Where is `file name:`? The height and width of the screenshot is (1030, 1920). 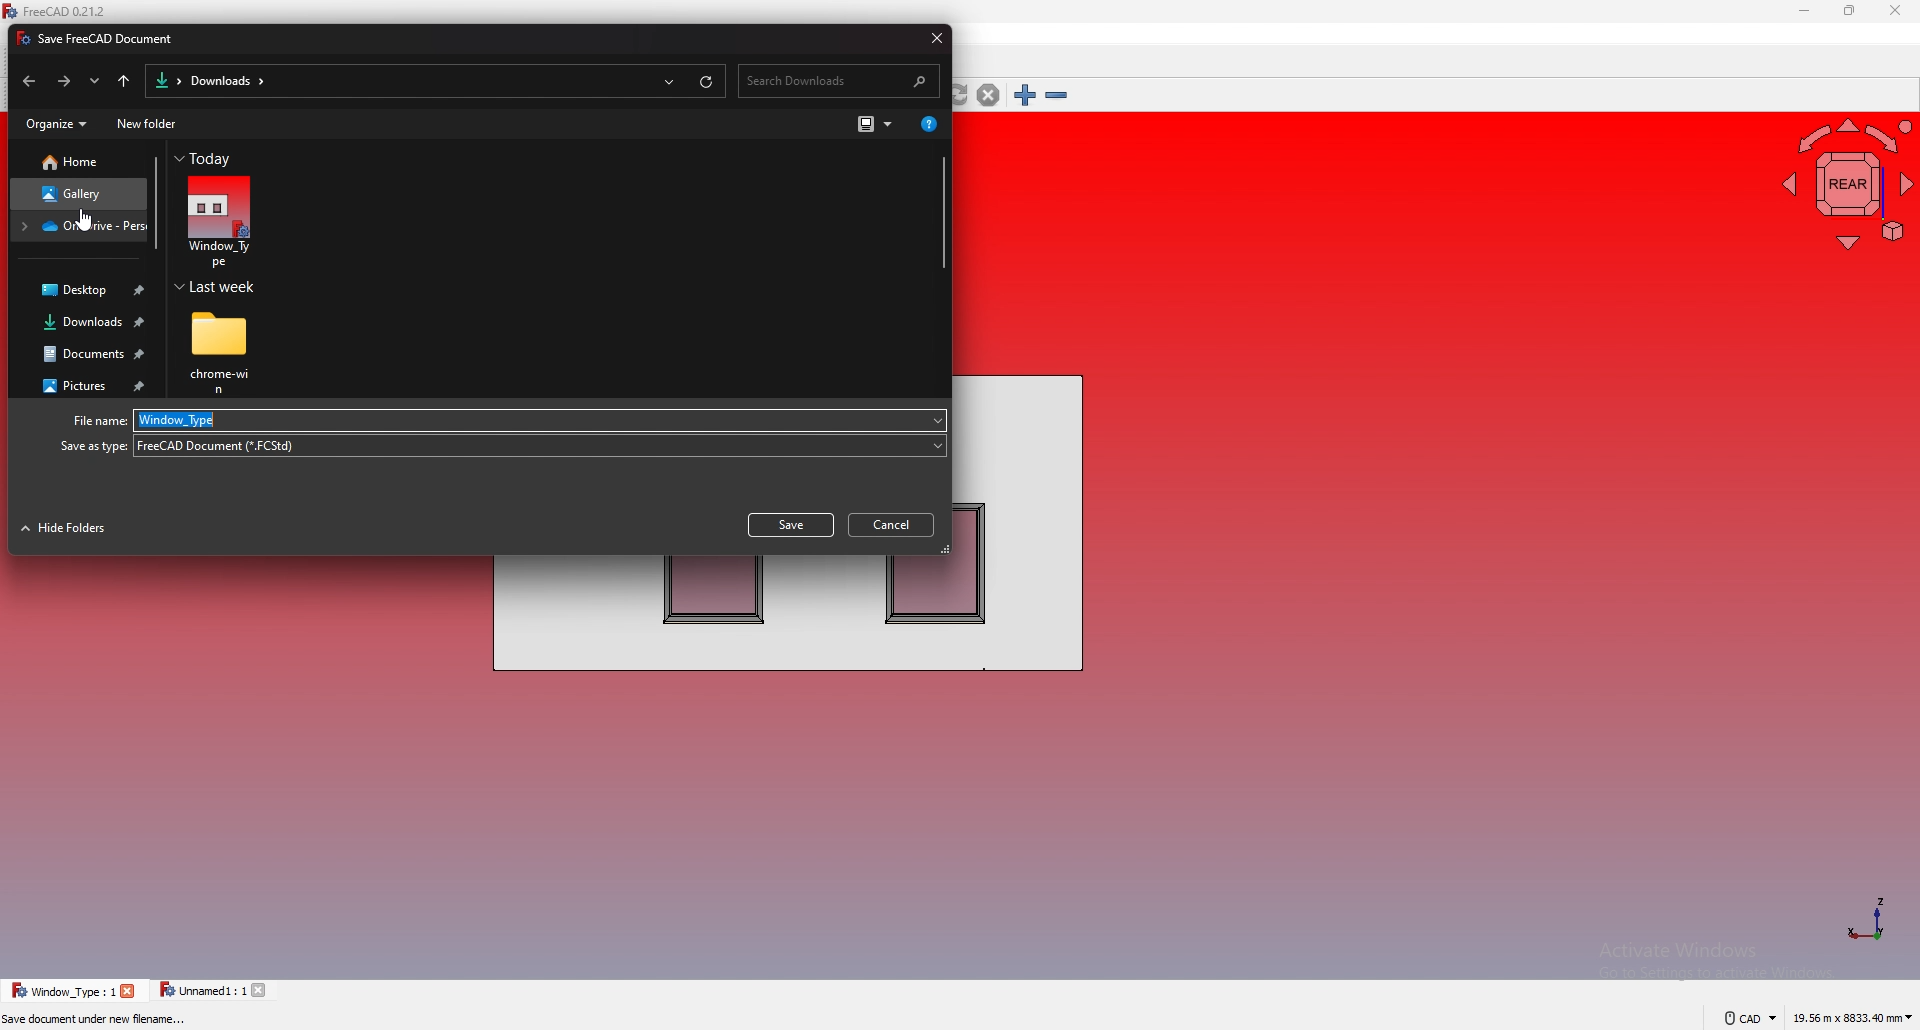 file name: is located at coordinates (94, 422).